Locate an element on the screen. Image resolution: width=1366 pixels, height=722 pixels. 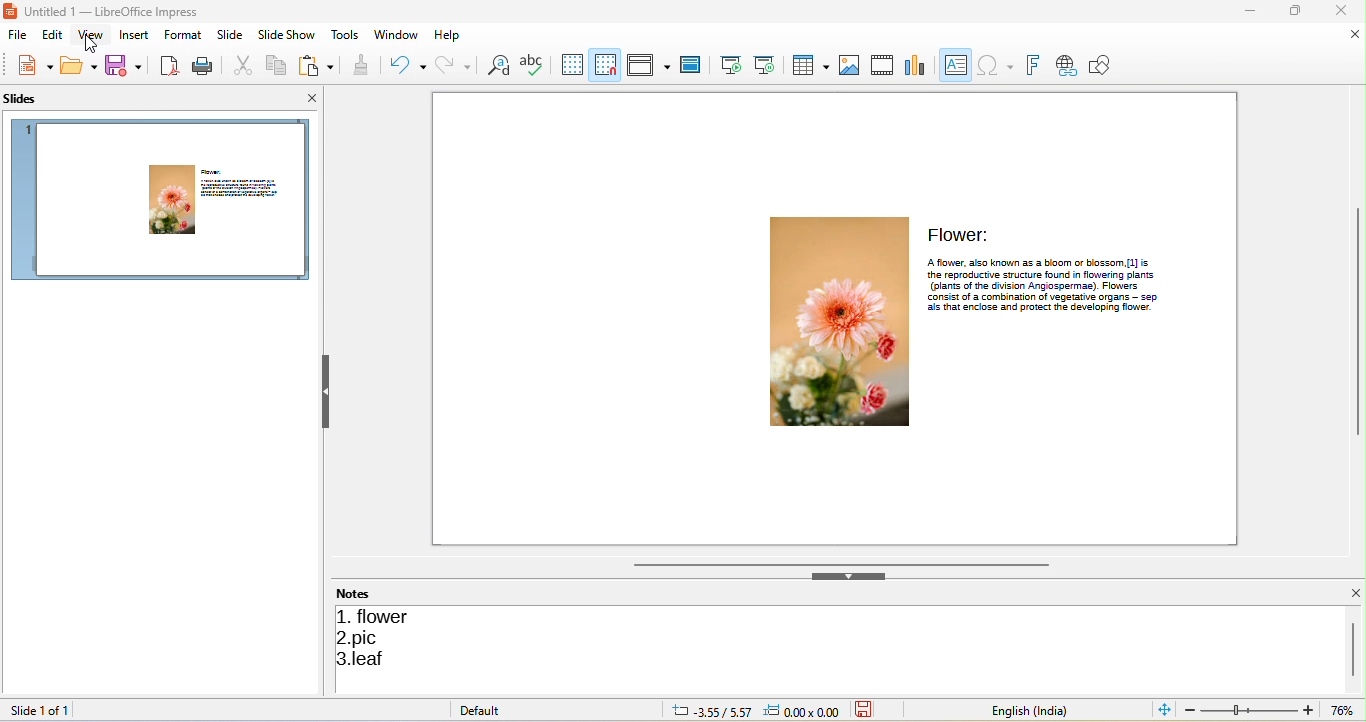
start from current slide is located at coordinates (765, 65).